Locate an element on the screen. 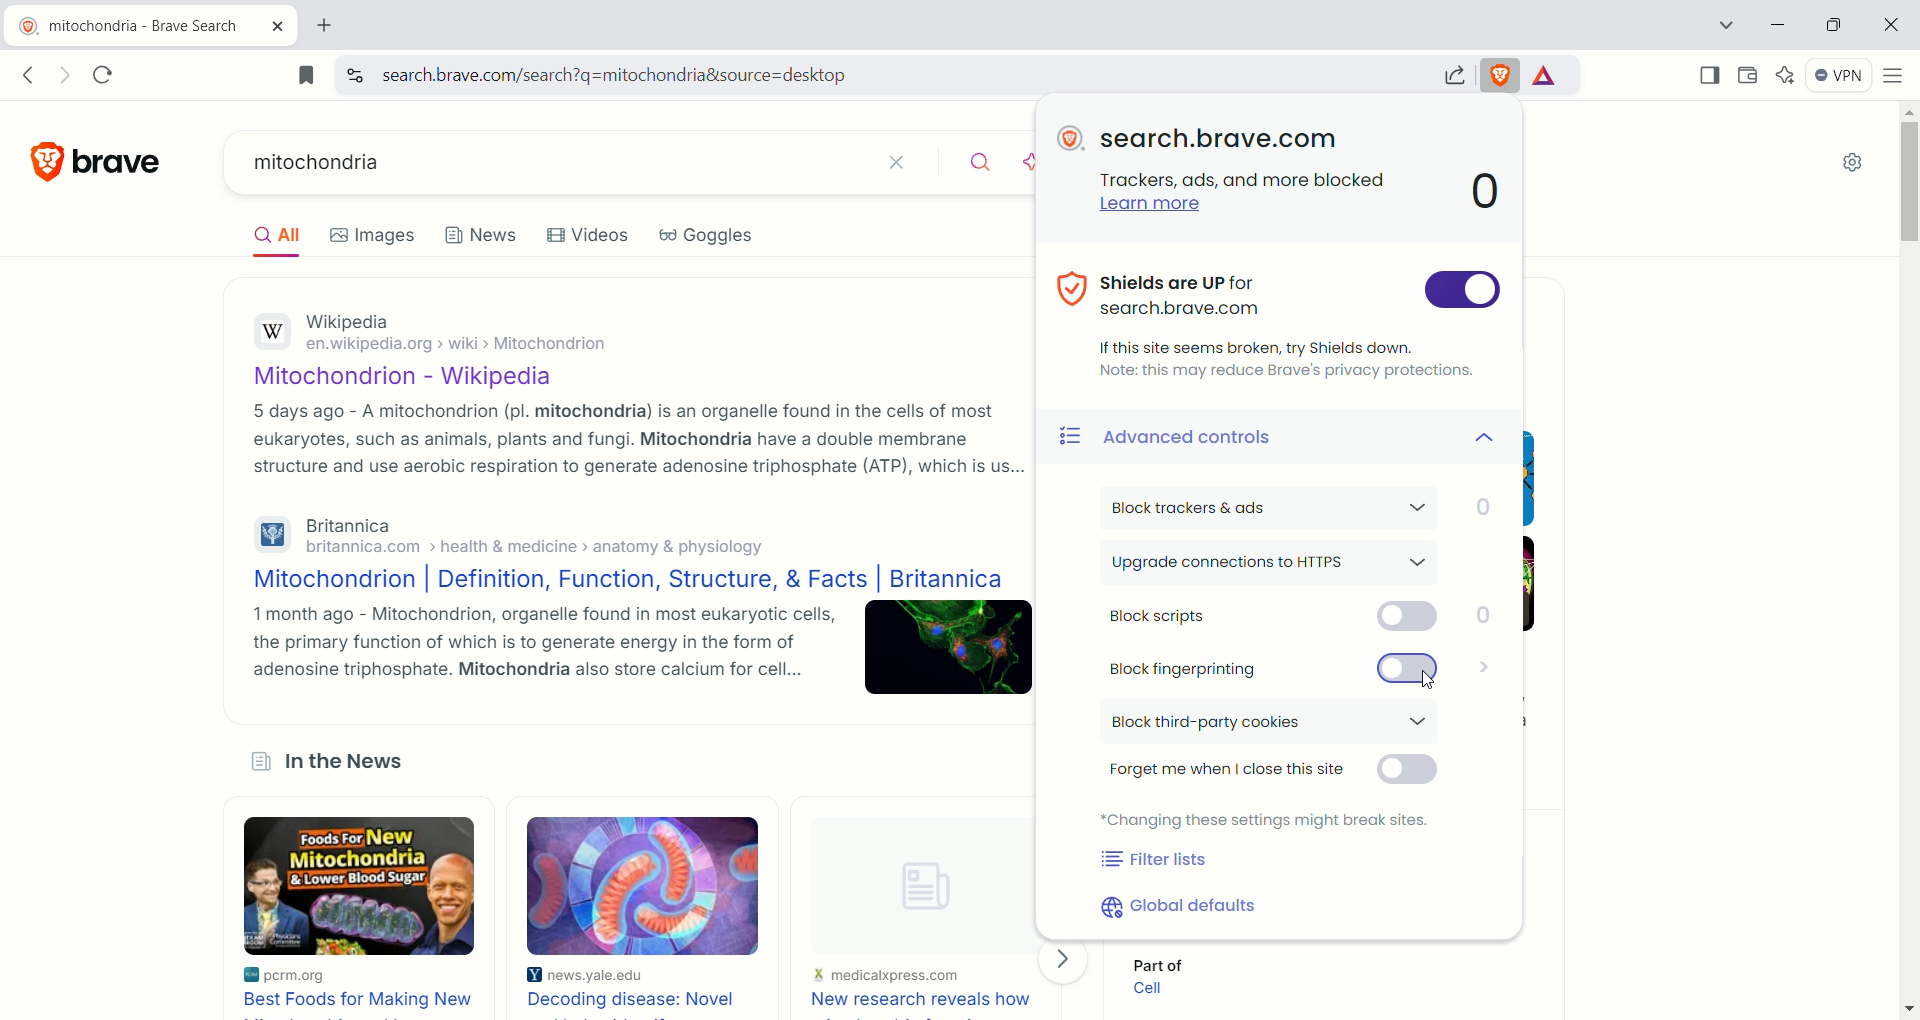 This screenshot has height=1020, width=1920. show sidebar is located at coordinates (1705, 75).